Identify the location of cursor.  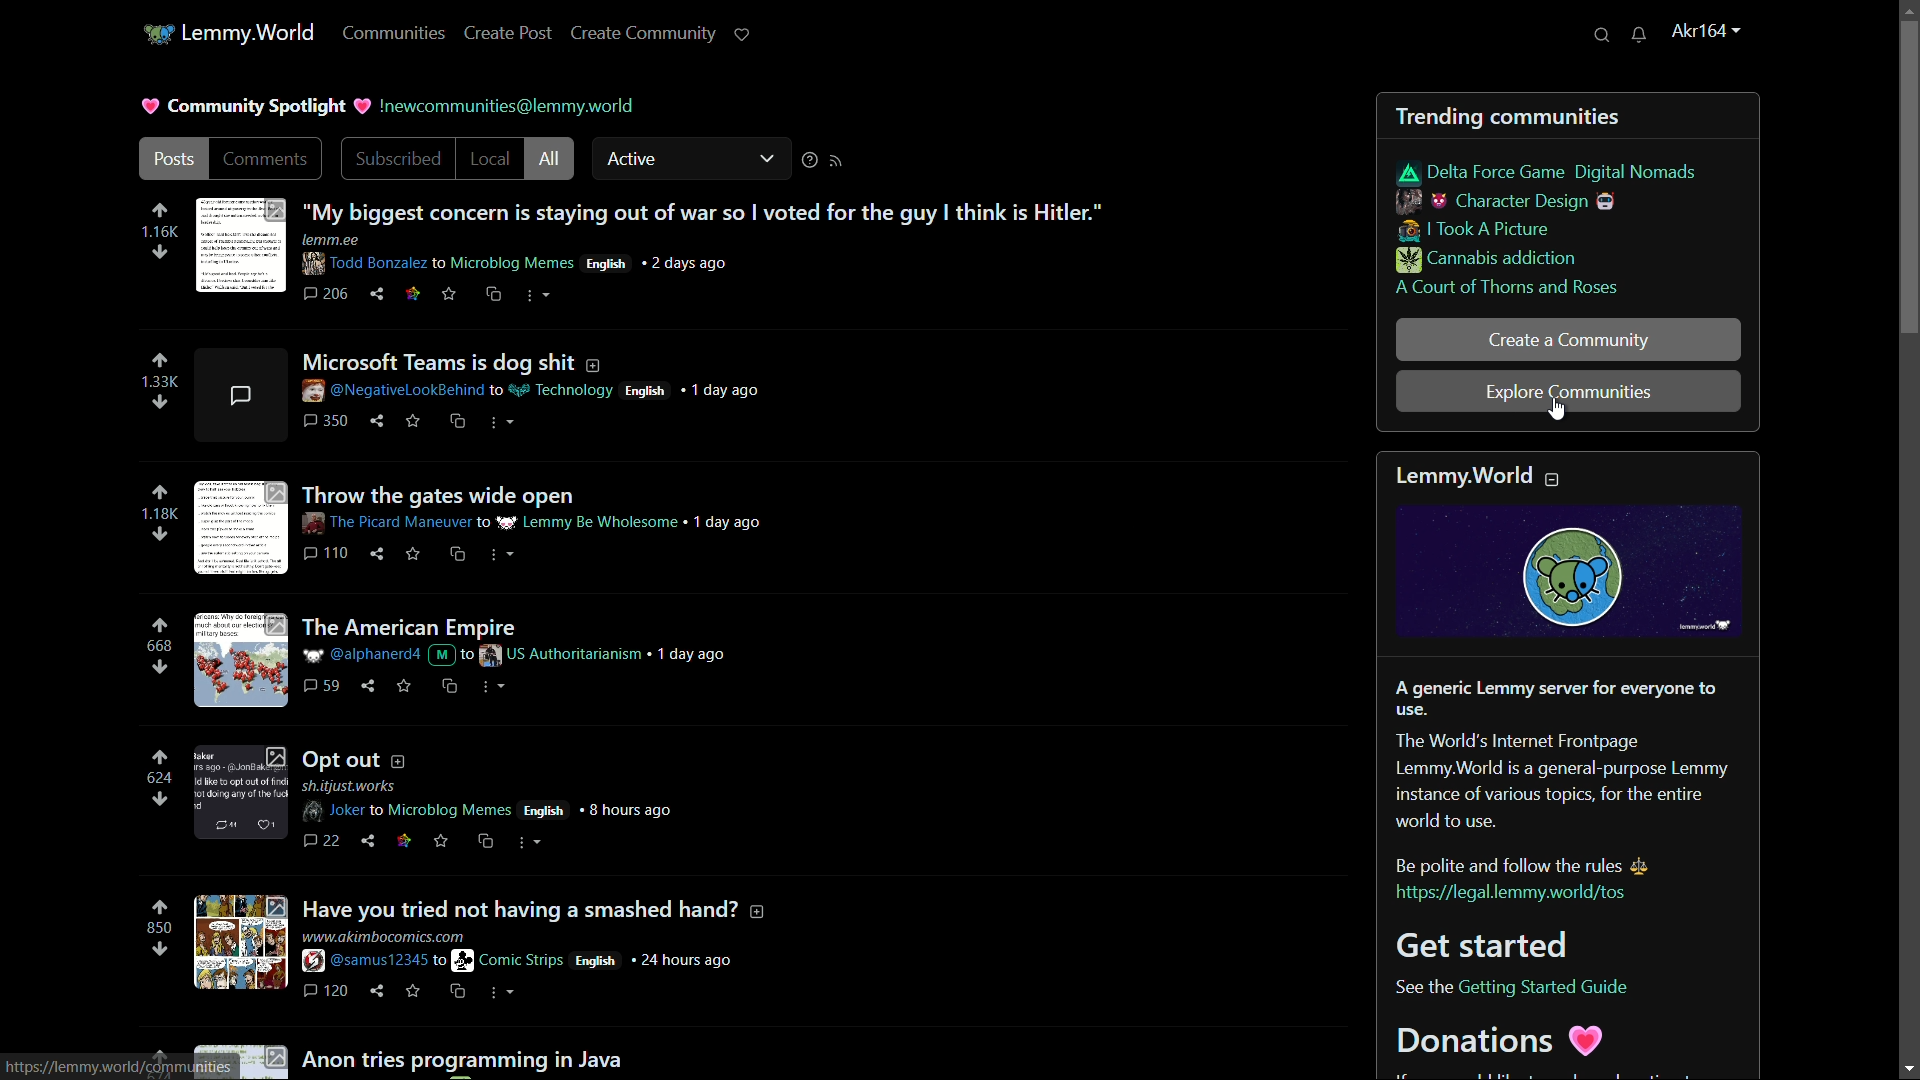
(1560, 414).